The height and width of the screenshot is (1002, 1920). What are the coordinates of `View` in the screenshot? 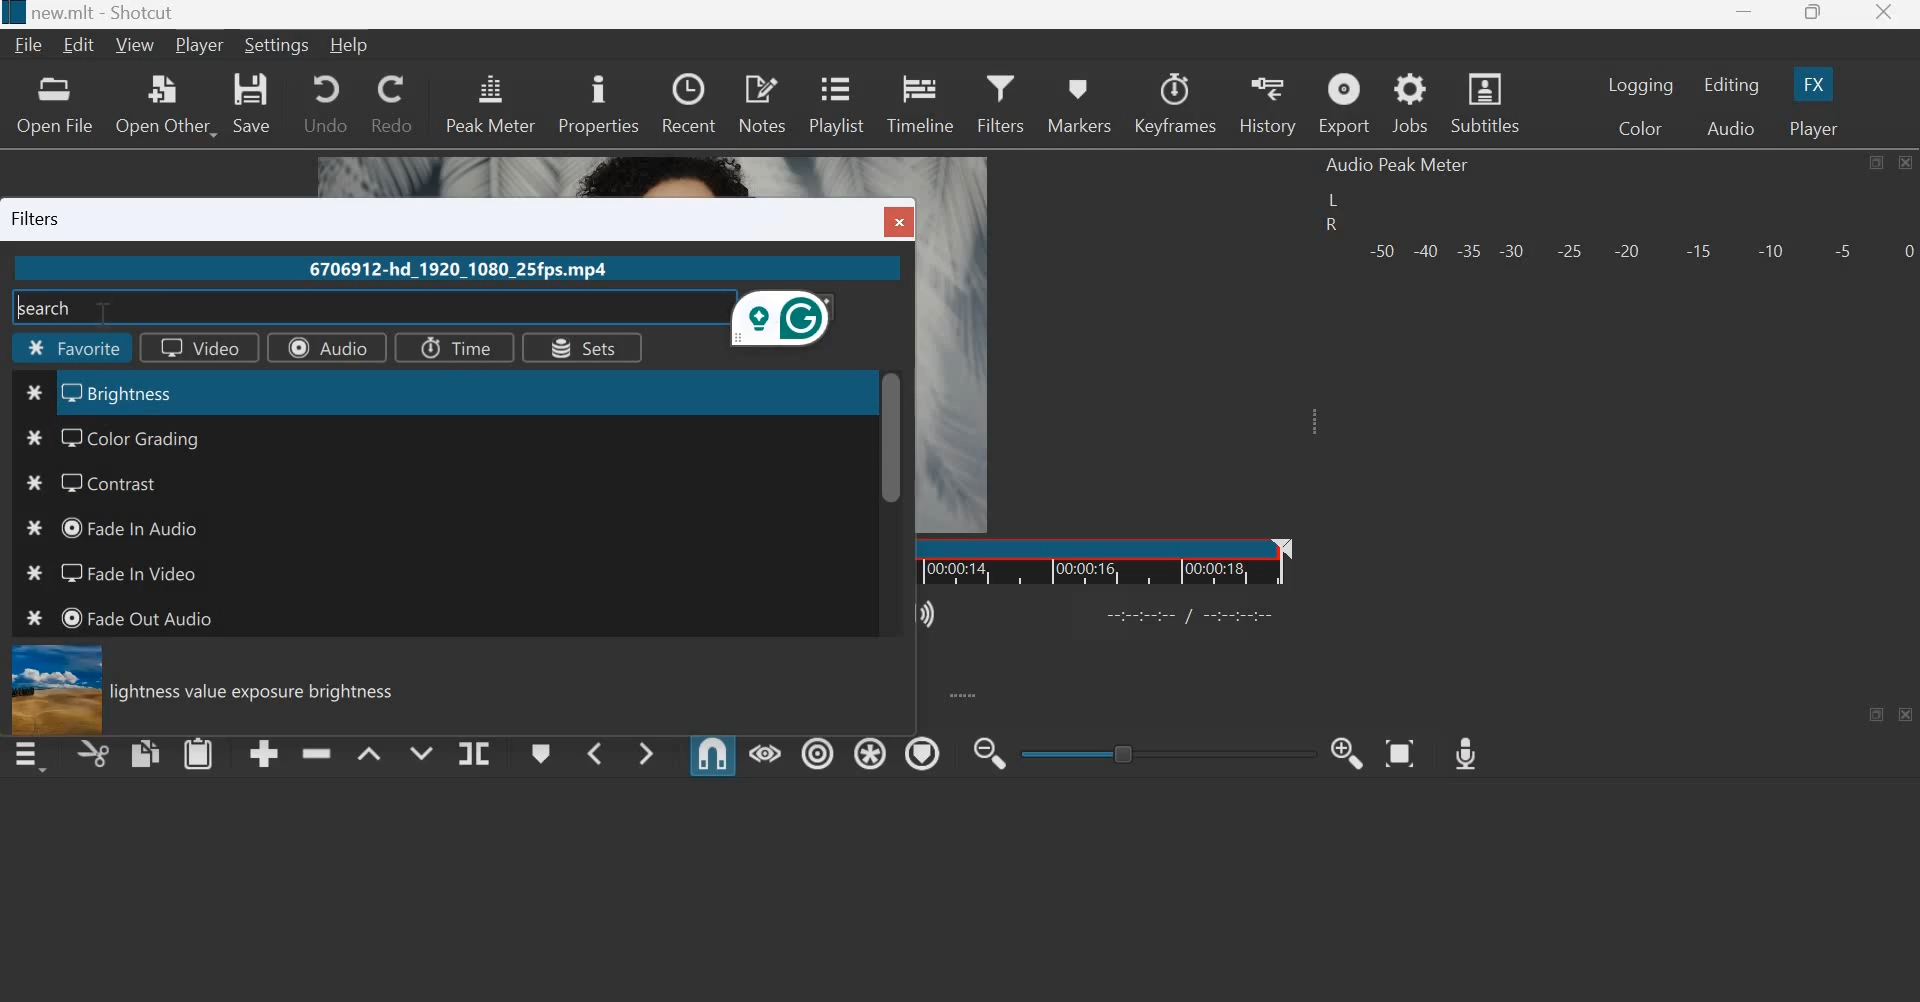 It's located at (138, 45).